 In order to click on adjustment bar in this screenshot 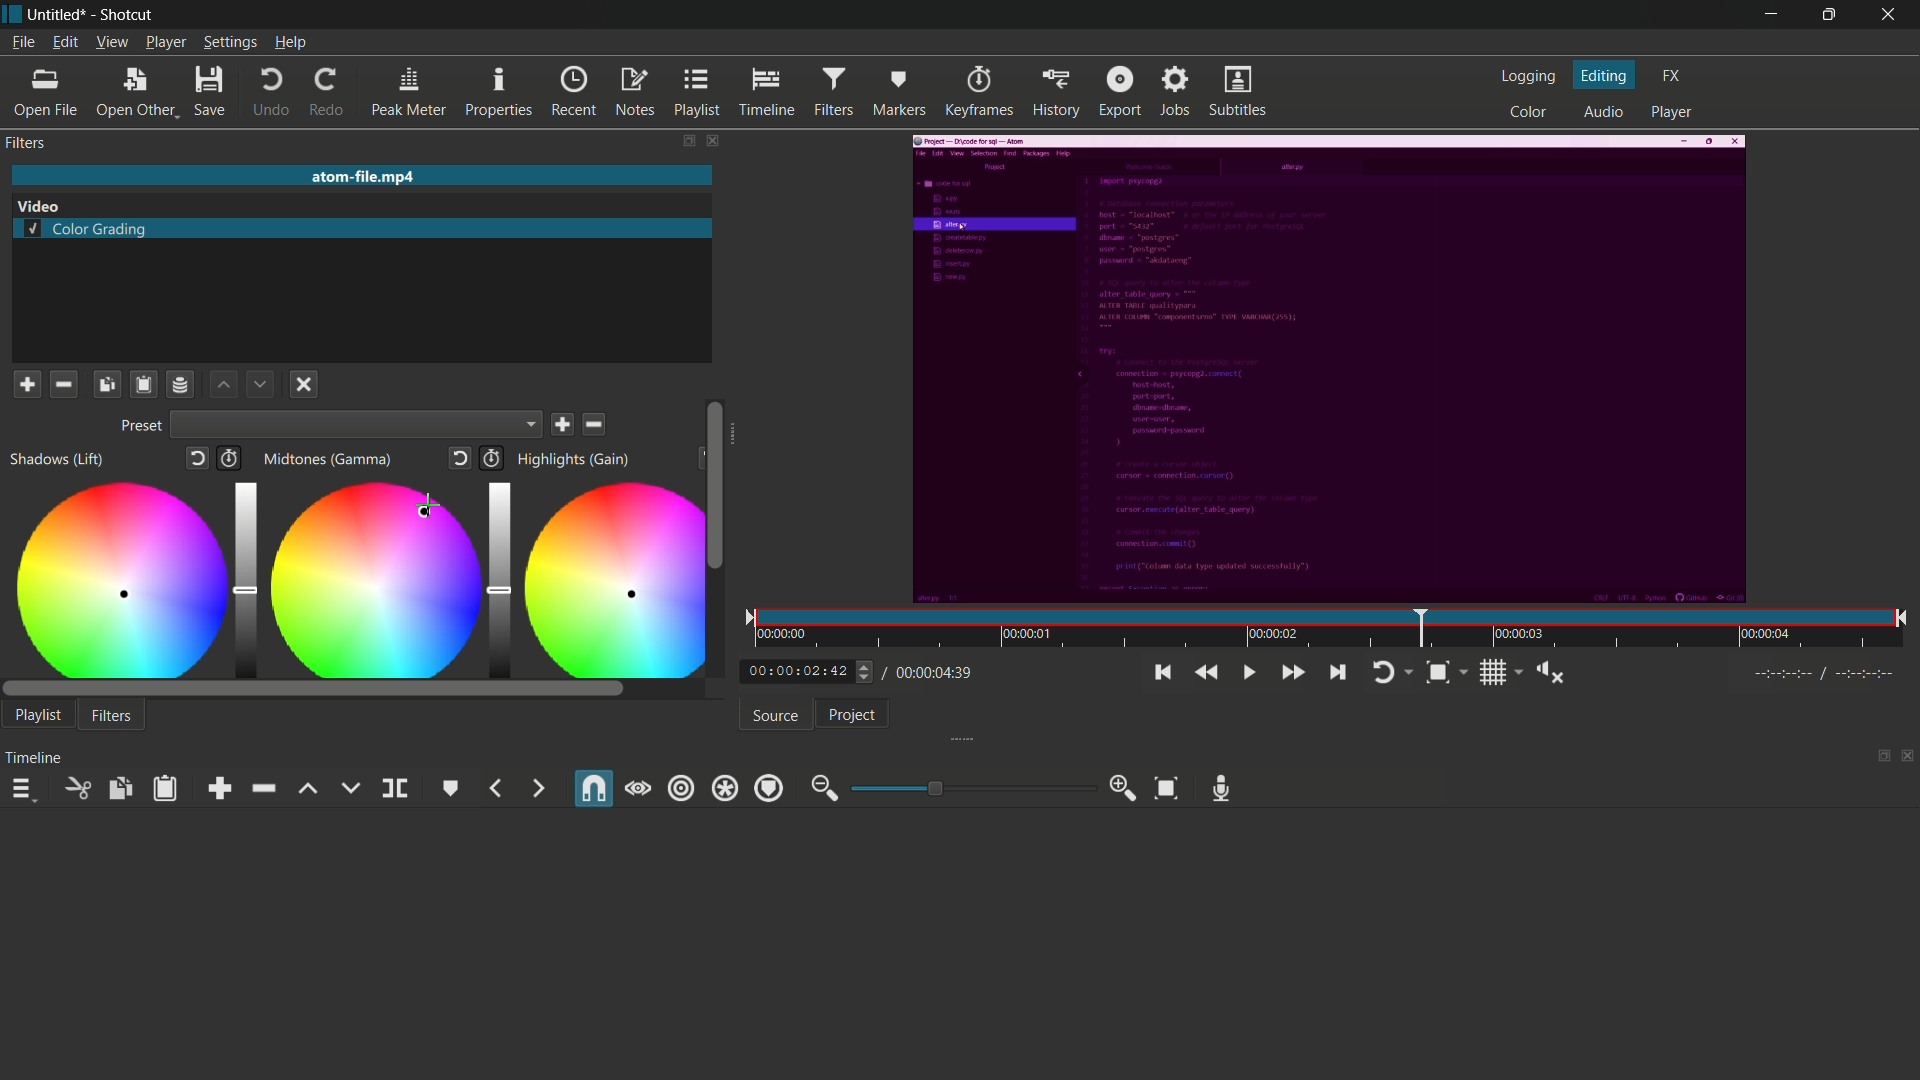, I will do `click(968, 788)`.